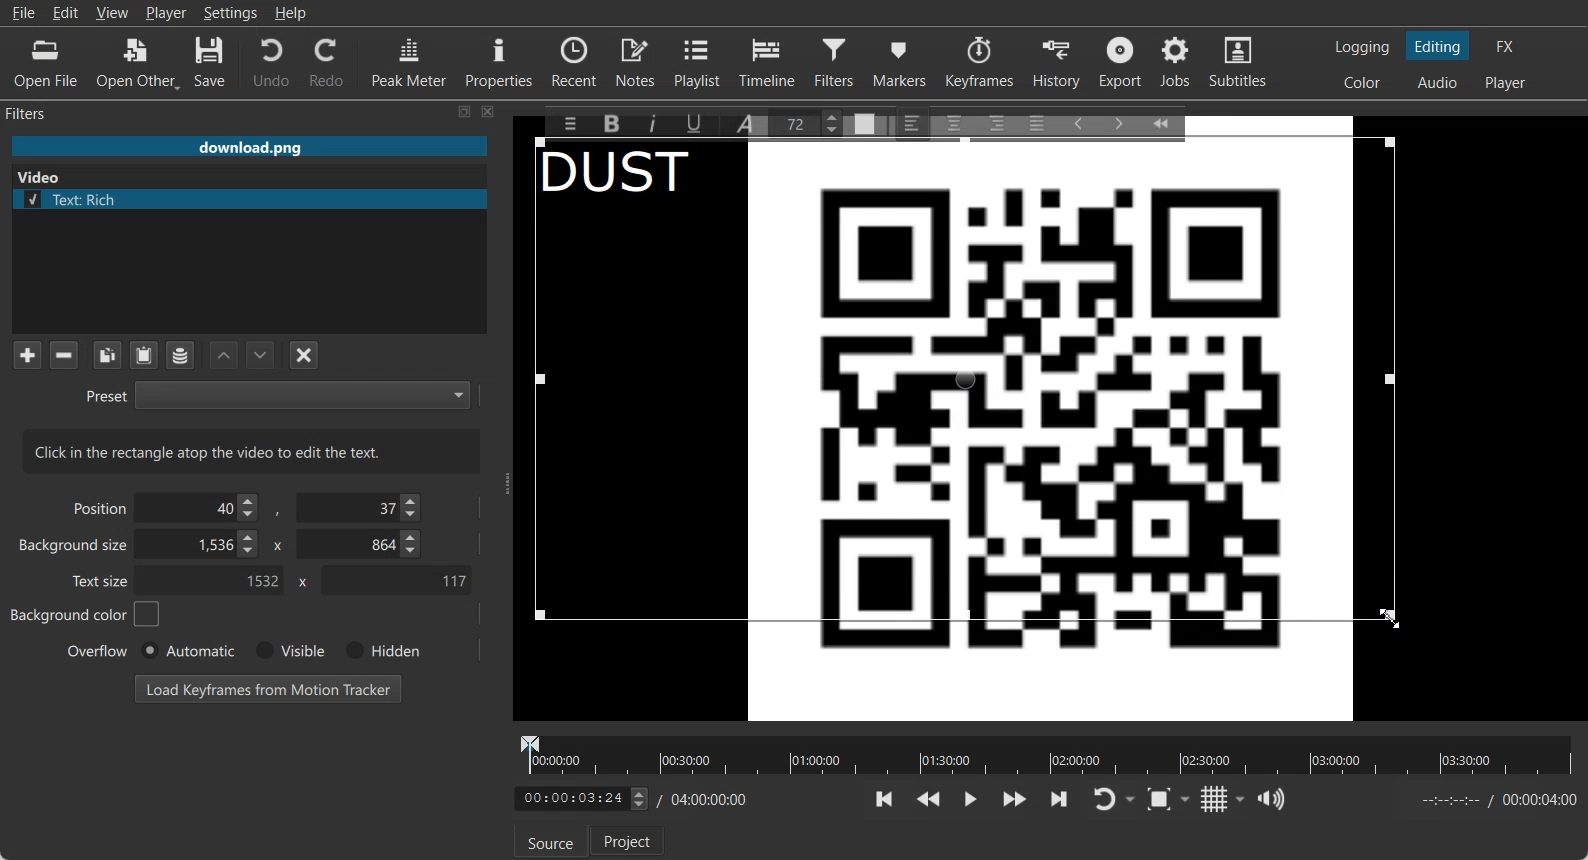 This screenshot has height=860, width=1588. I want to click on Text Size Y- Coordinate, so click(396, 579).